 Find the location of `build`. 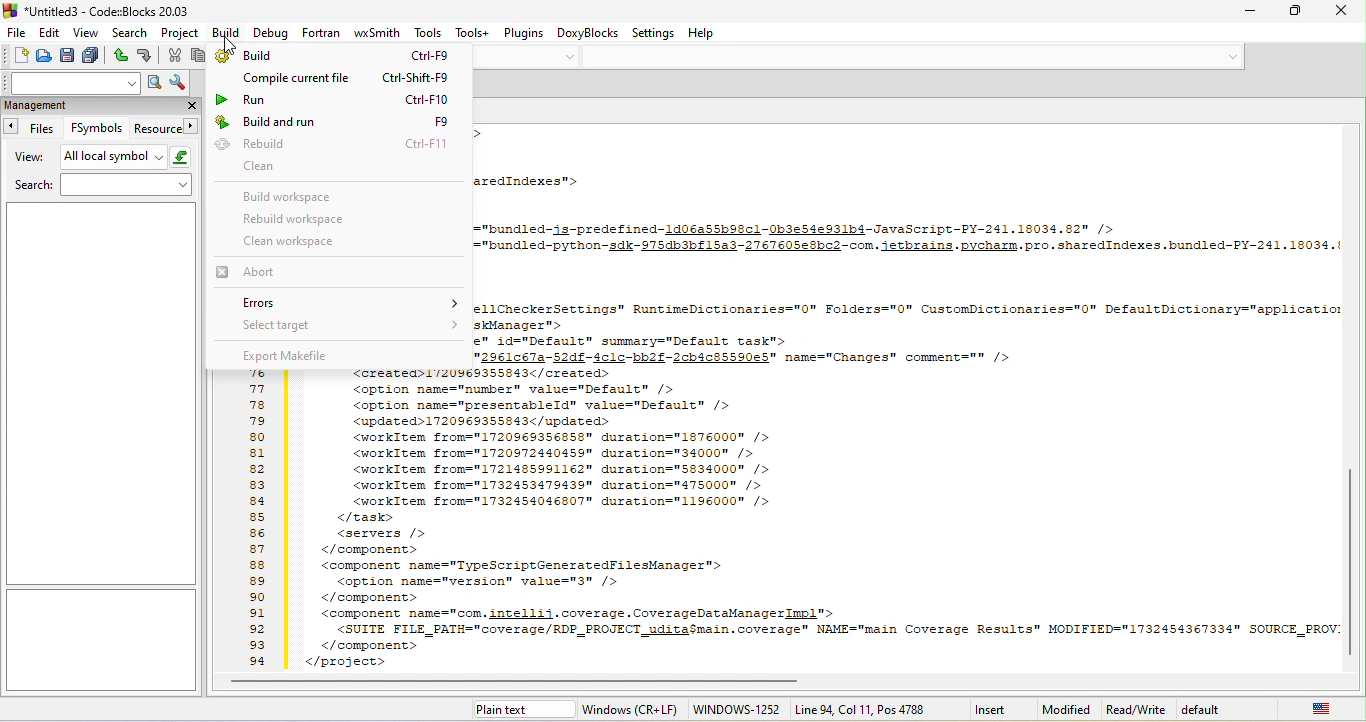

build is located at coordinates (336, 56).